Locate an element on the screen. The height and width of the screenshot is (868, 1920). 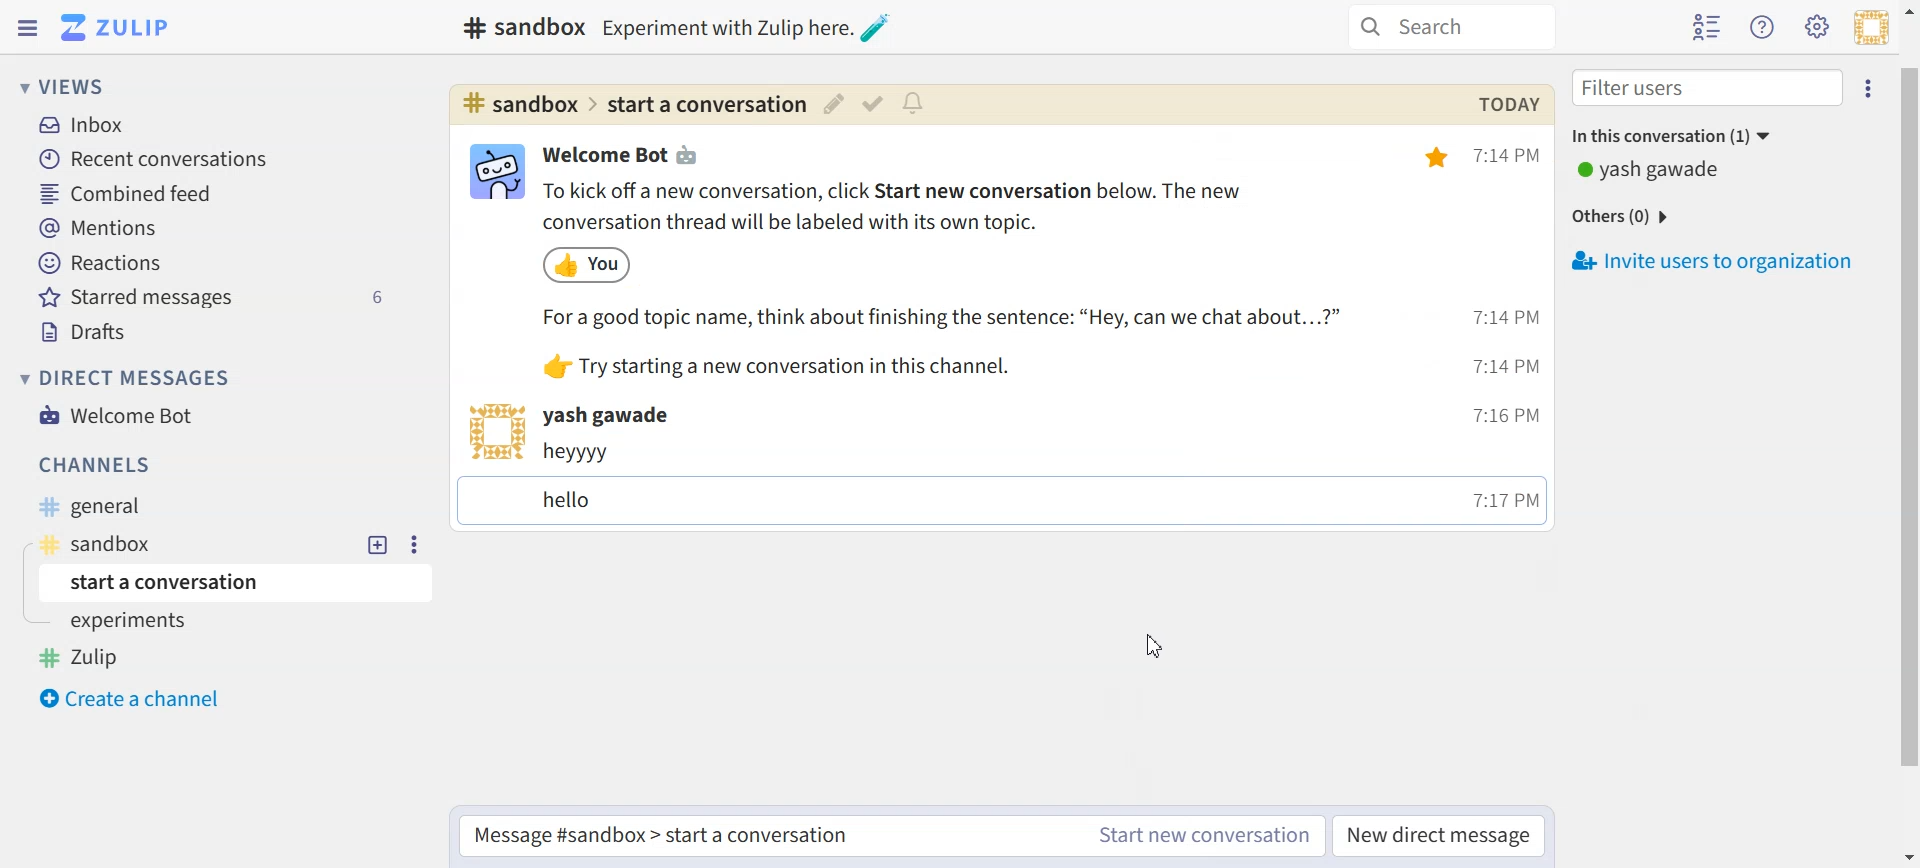
Filter users is located at coordinates (1708, 88).